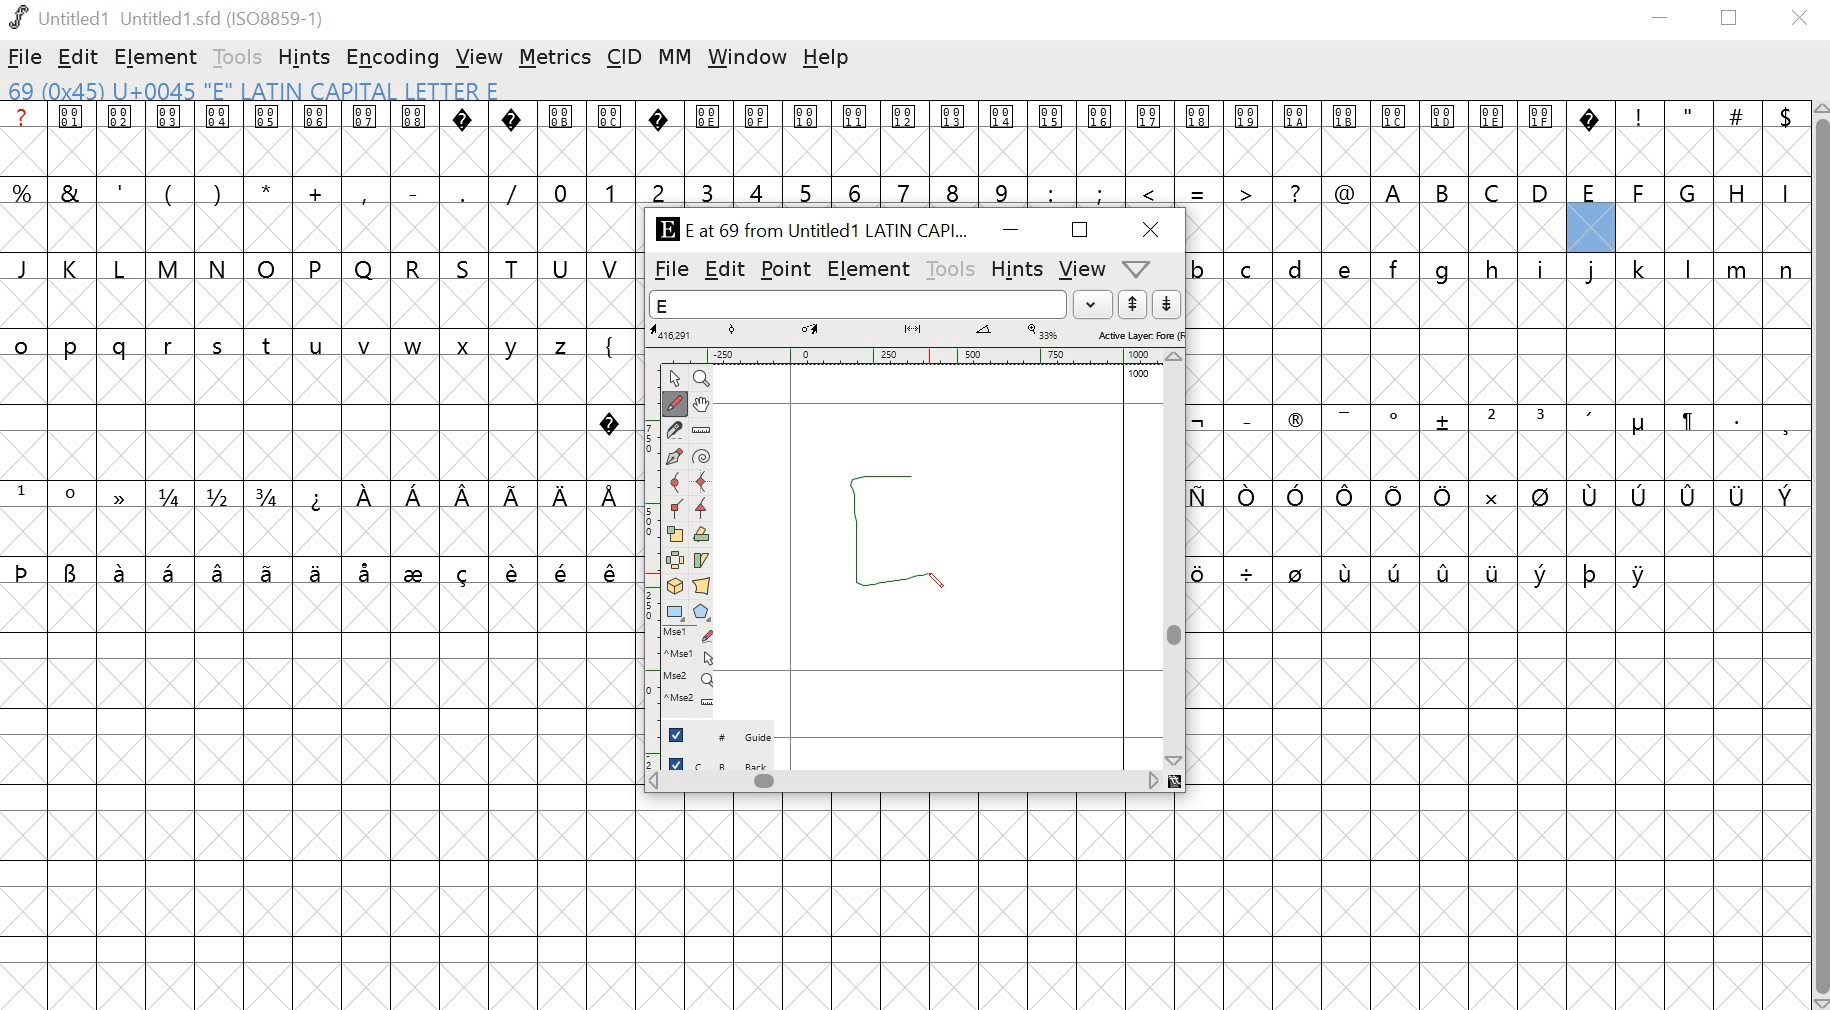  What do you see at coordinates (702, 455) in the screenshot?
I see `Spiro` at bounding box center [702, 455].